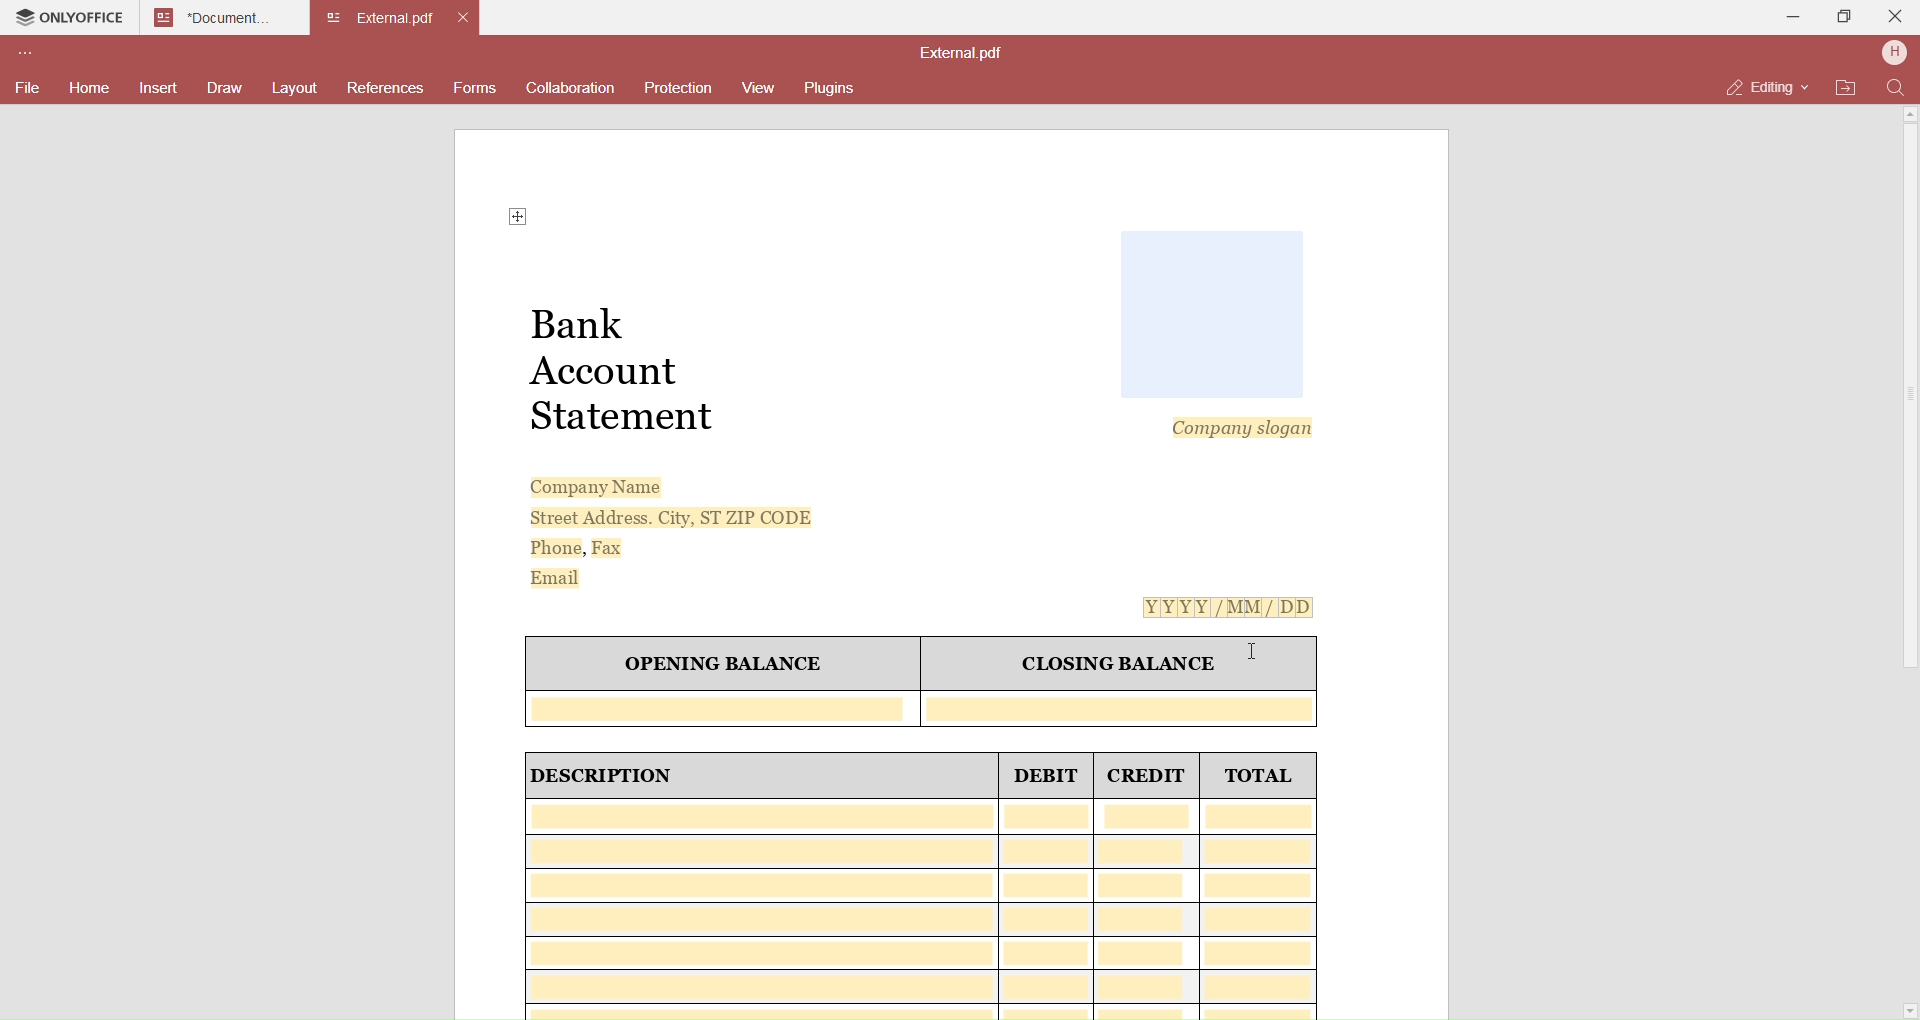 The image size is (1920, 1020). I want to click on total cell, so click(1262, 908).